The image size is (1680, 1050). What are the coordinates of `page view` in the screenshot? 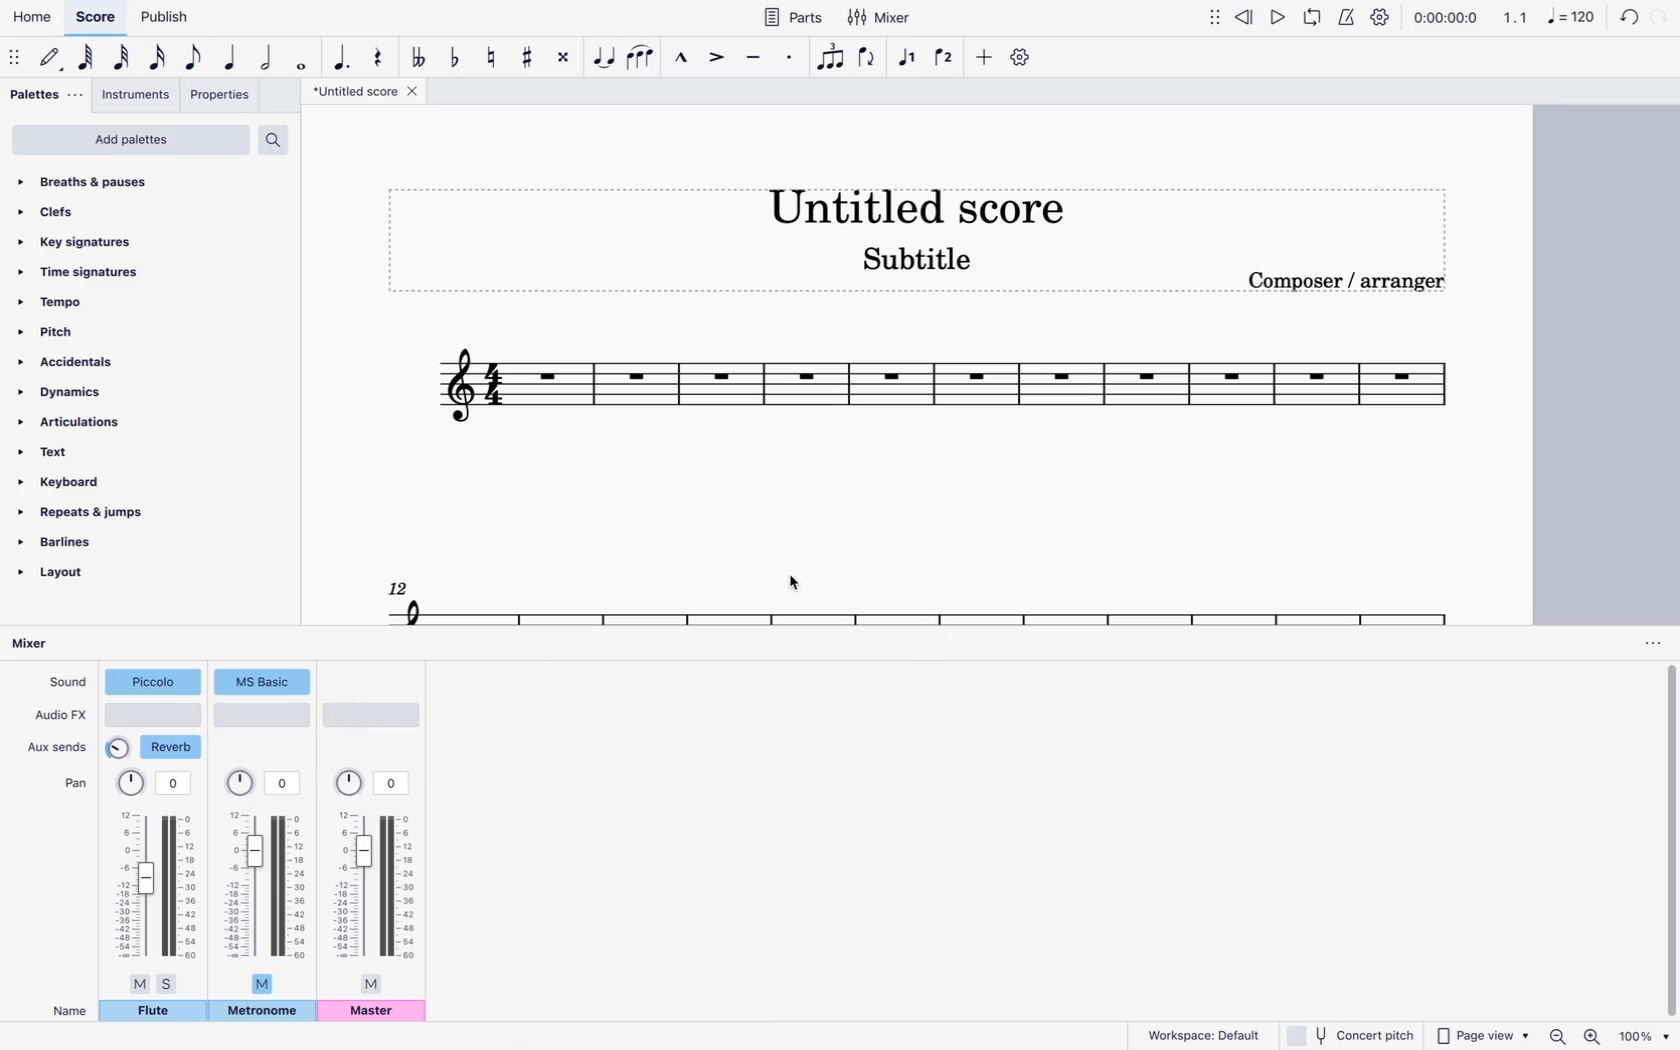 It's located at (1482, 1032).